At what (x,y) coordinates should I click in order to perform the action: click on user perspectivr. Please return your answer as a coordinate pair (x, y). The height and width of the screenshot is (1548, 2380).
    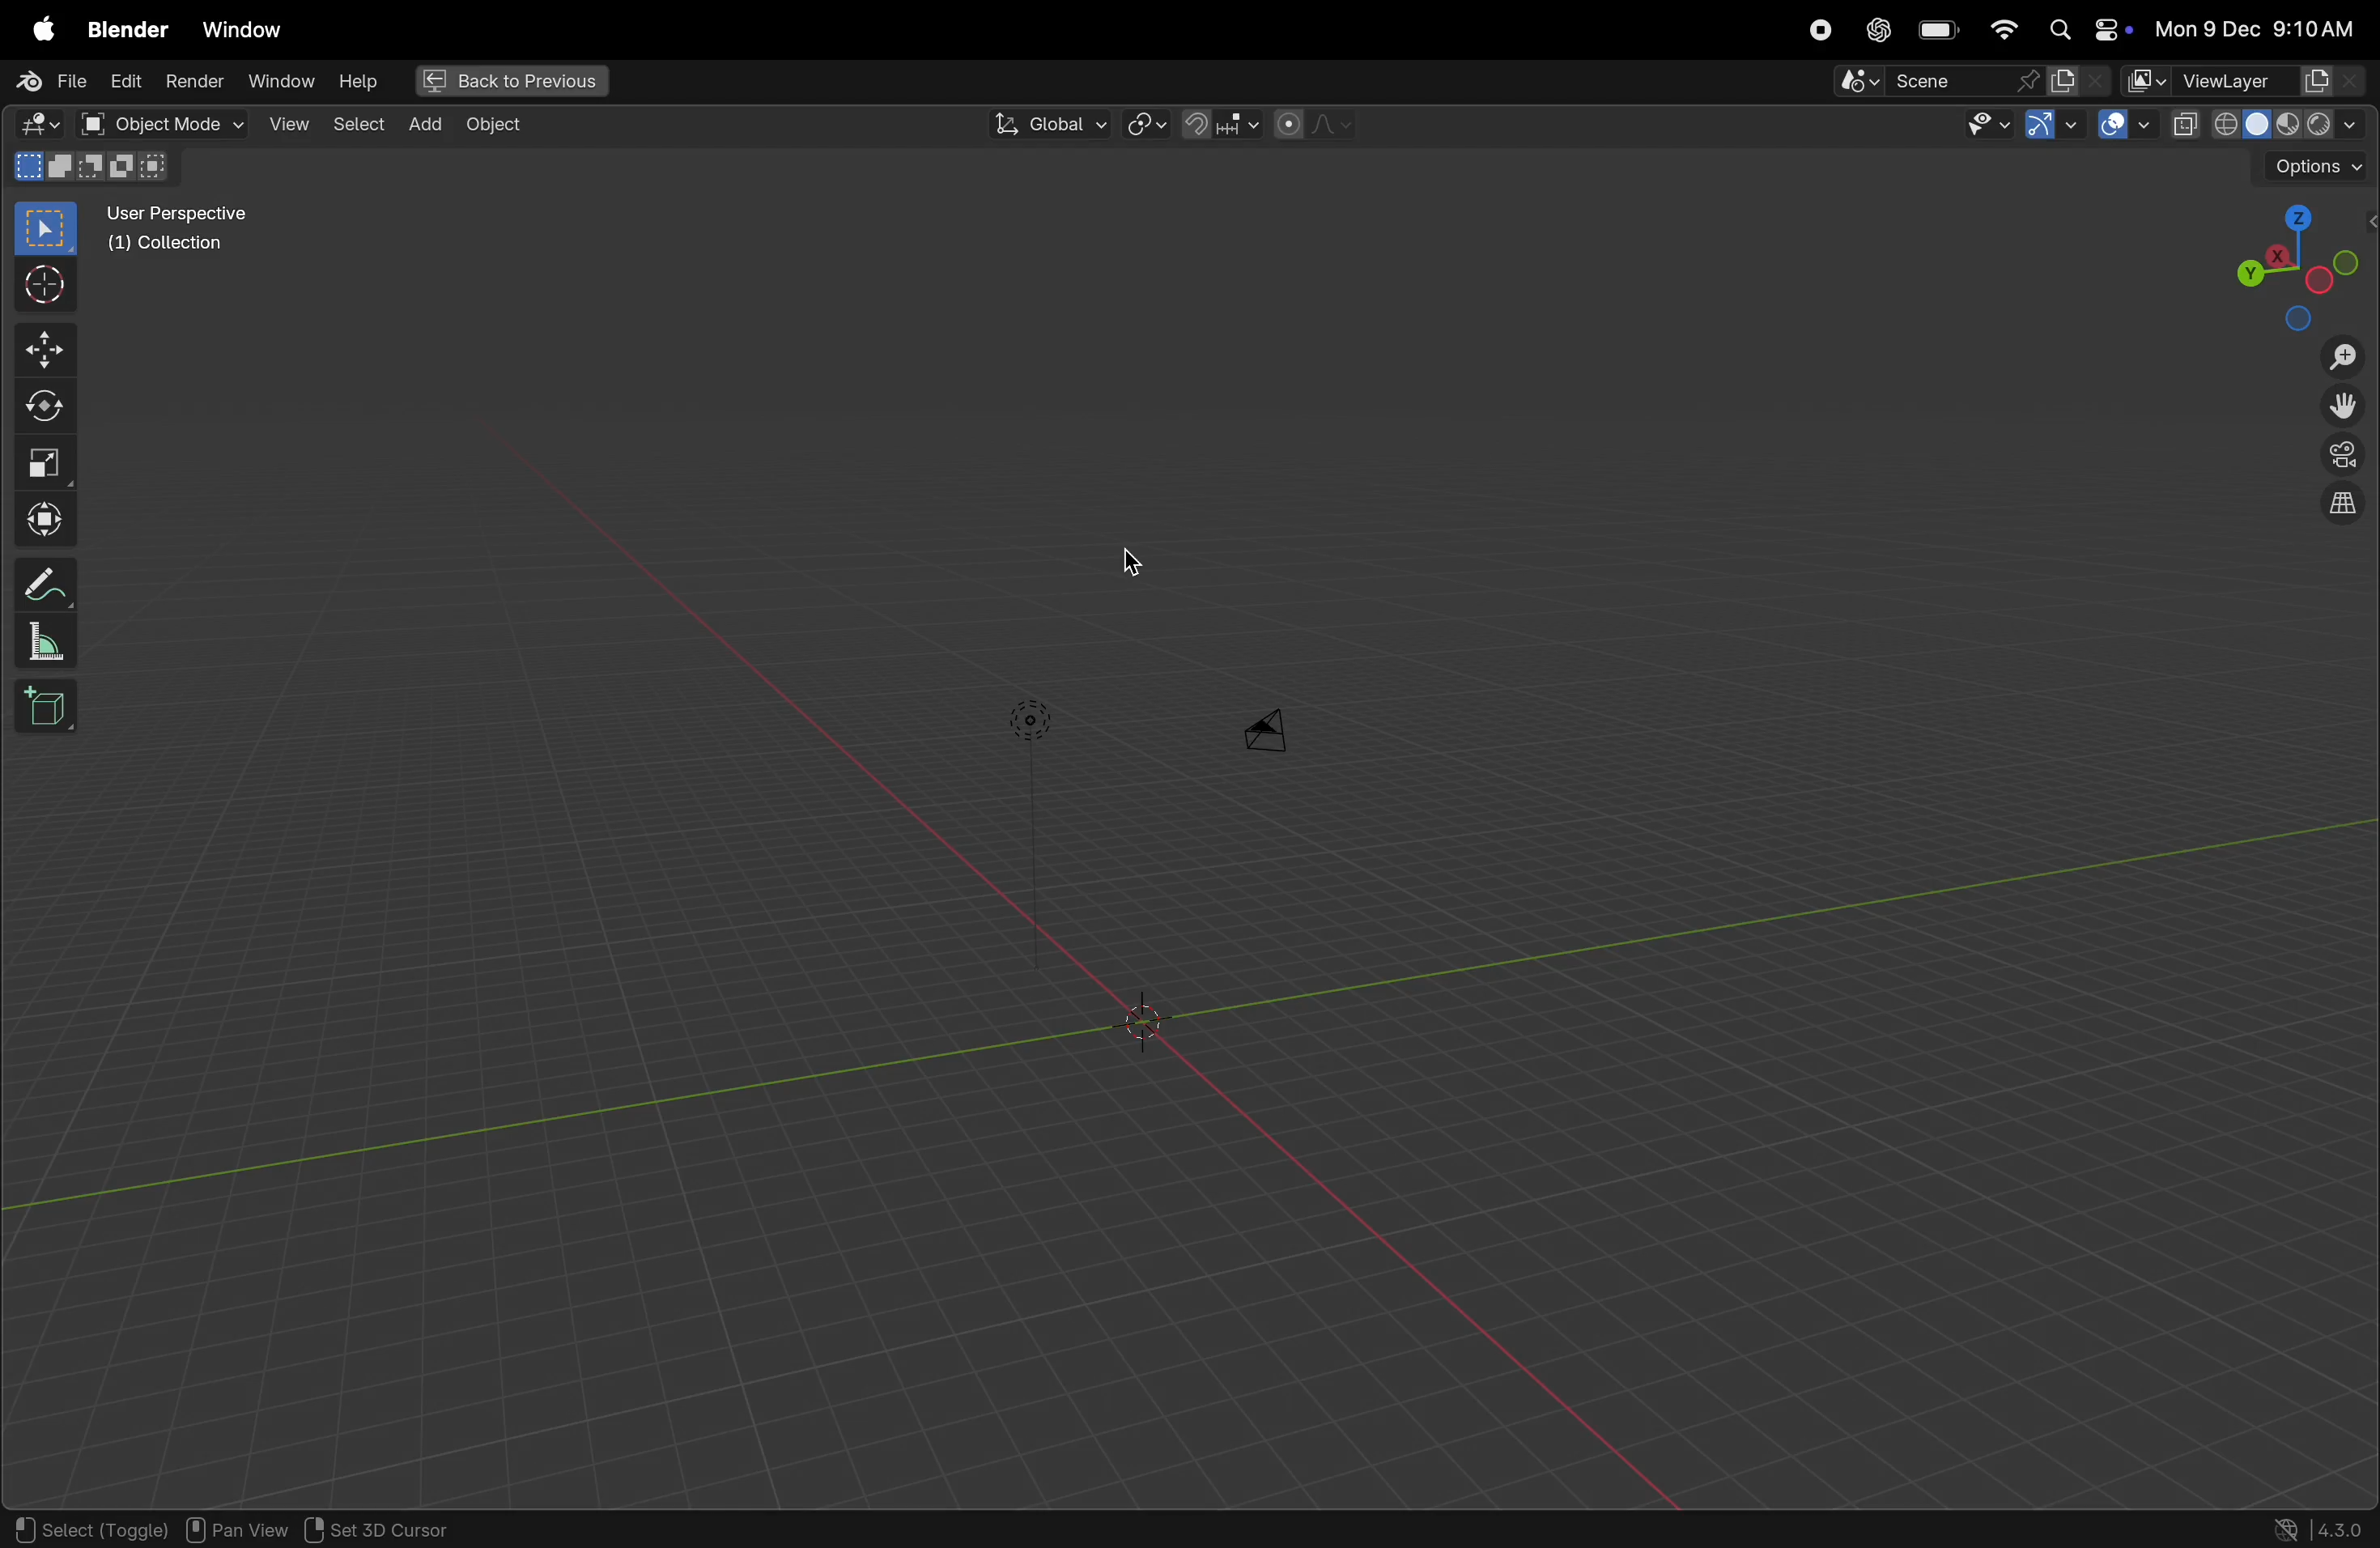
    Looking at the image, I should click on (183, 233).